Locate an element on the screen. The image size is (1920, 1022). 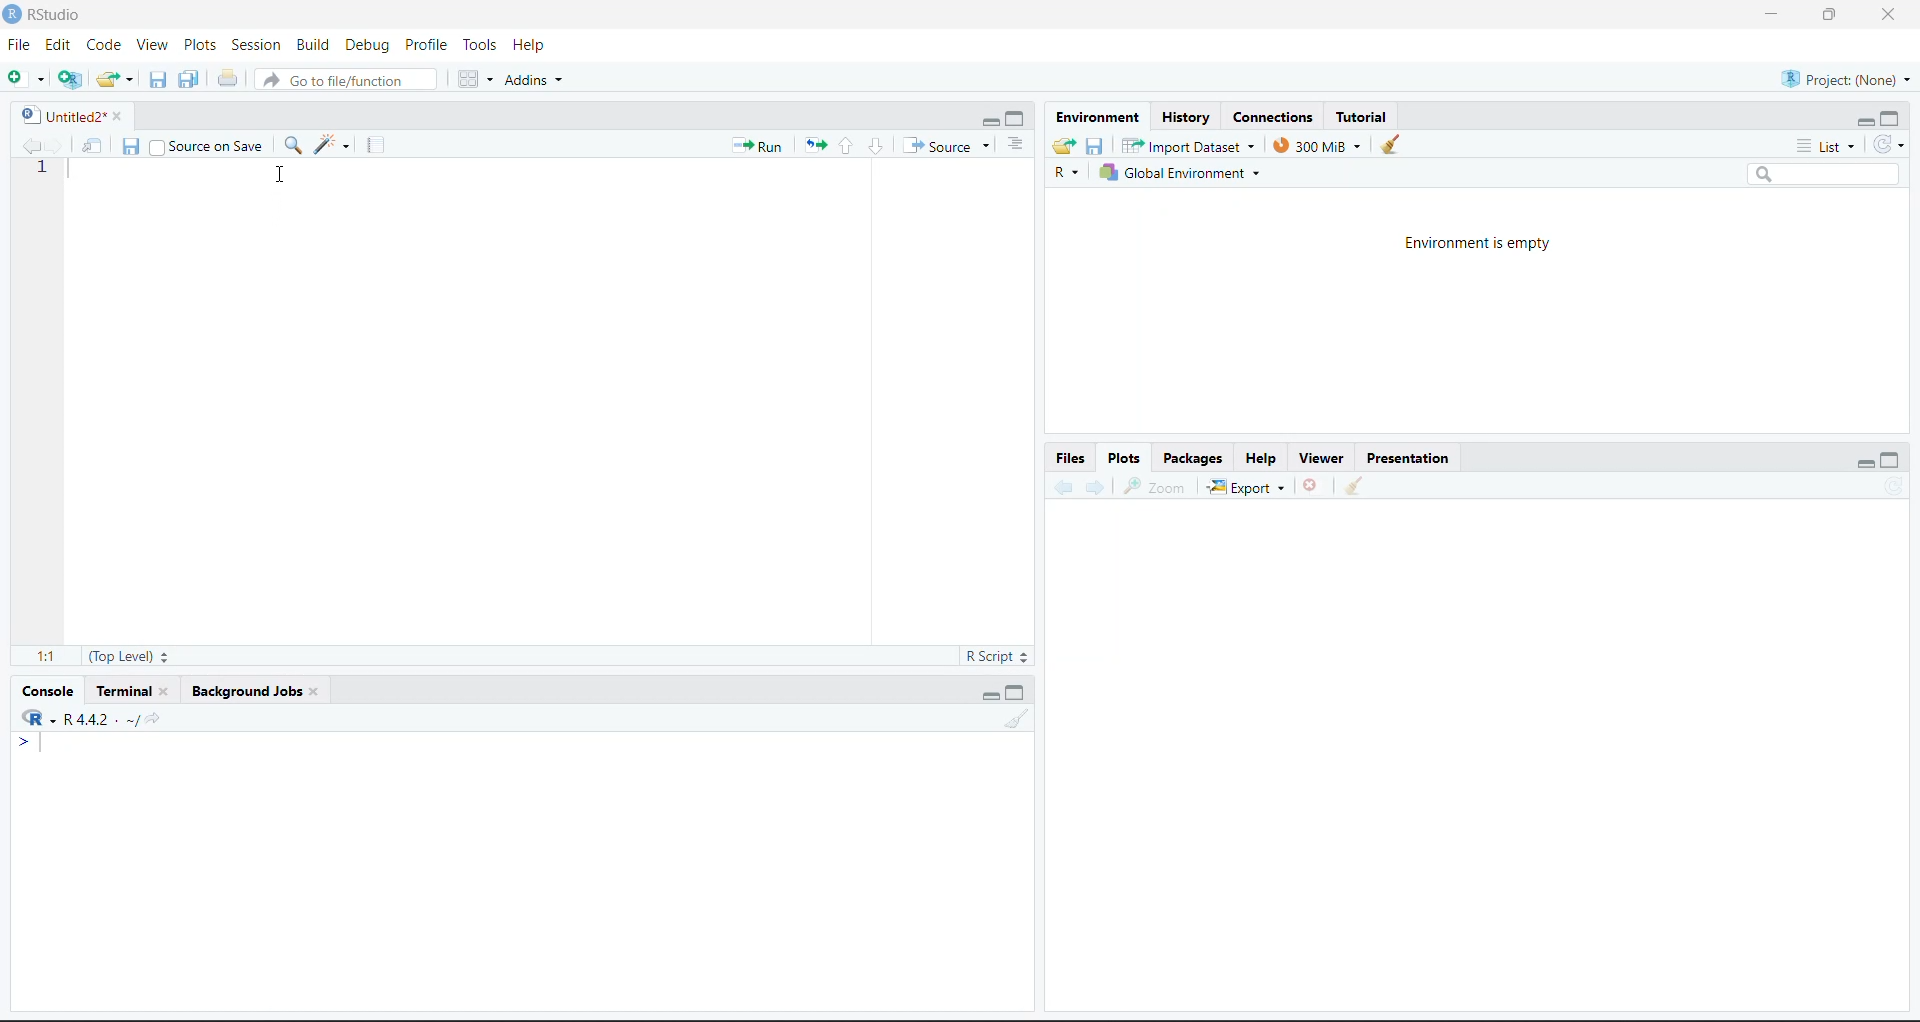
1:1 is located at coordinates (44, 657).